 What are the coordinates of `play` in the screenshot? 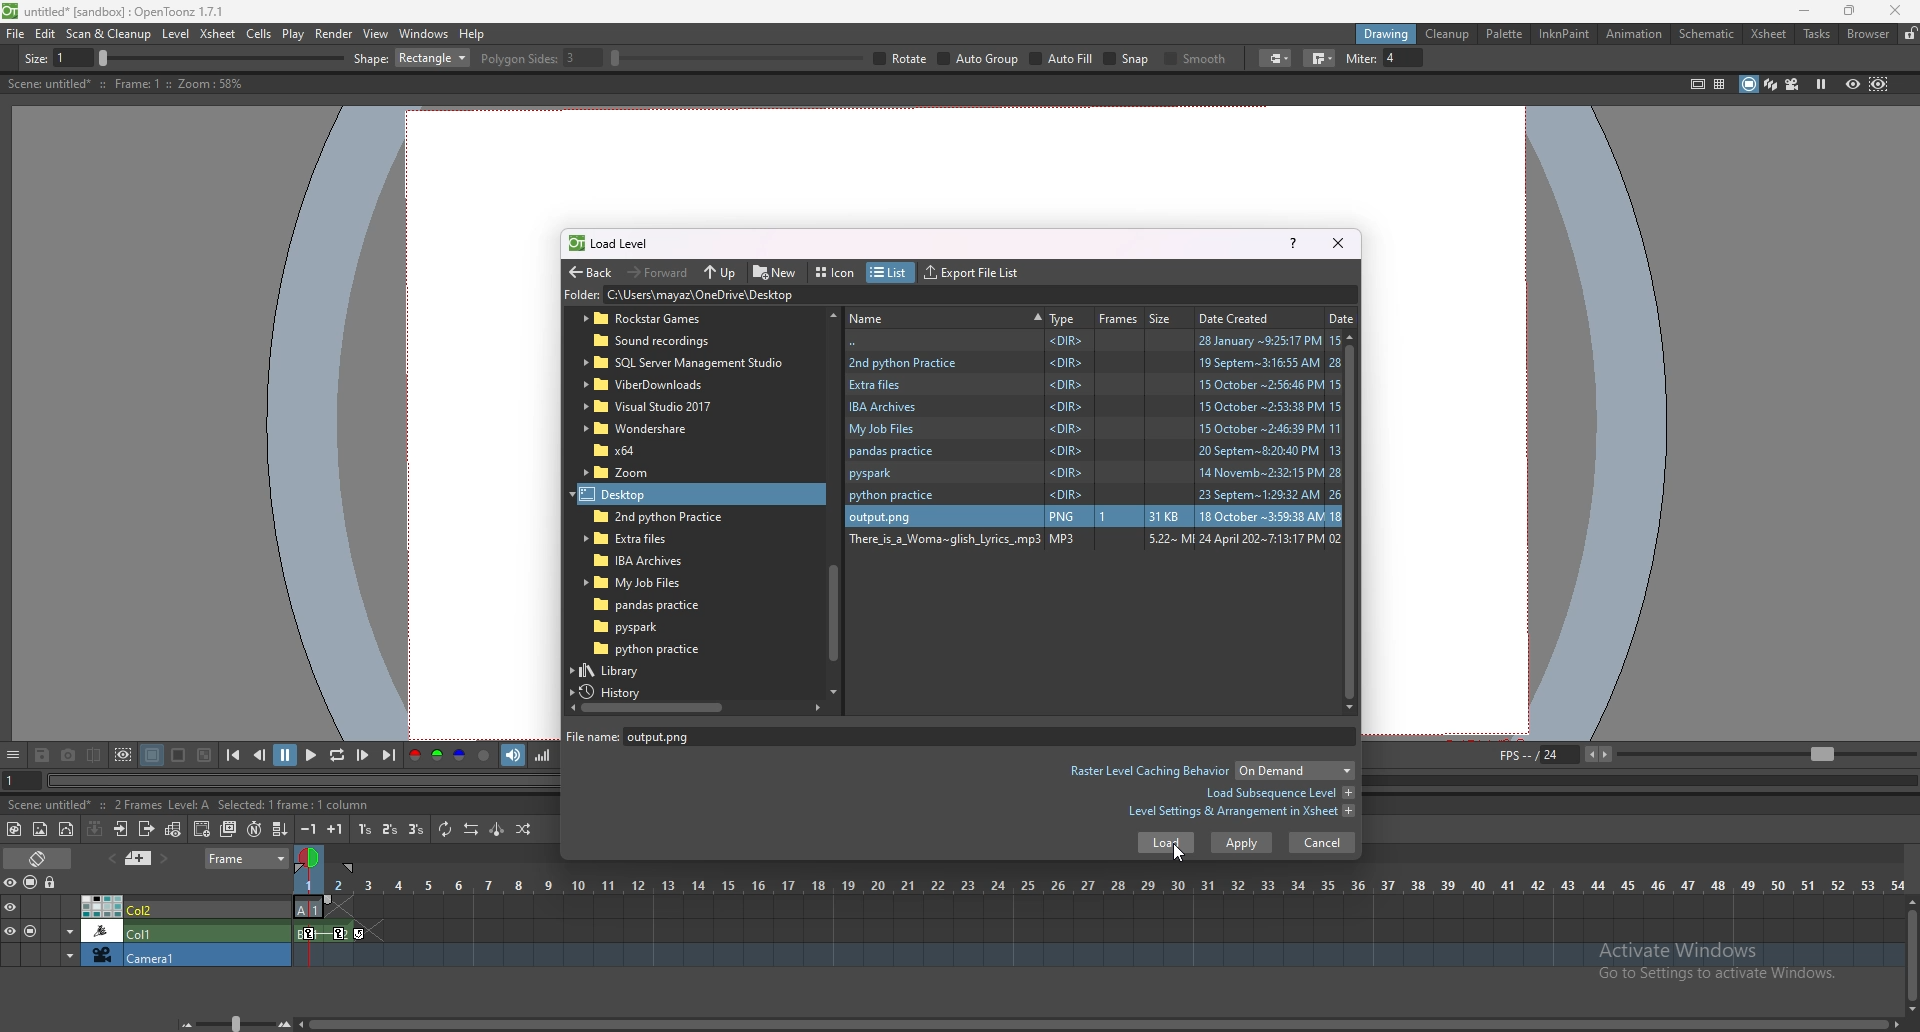 It's located at (313, 754).